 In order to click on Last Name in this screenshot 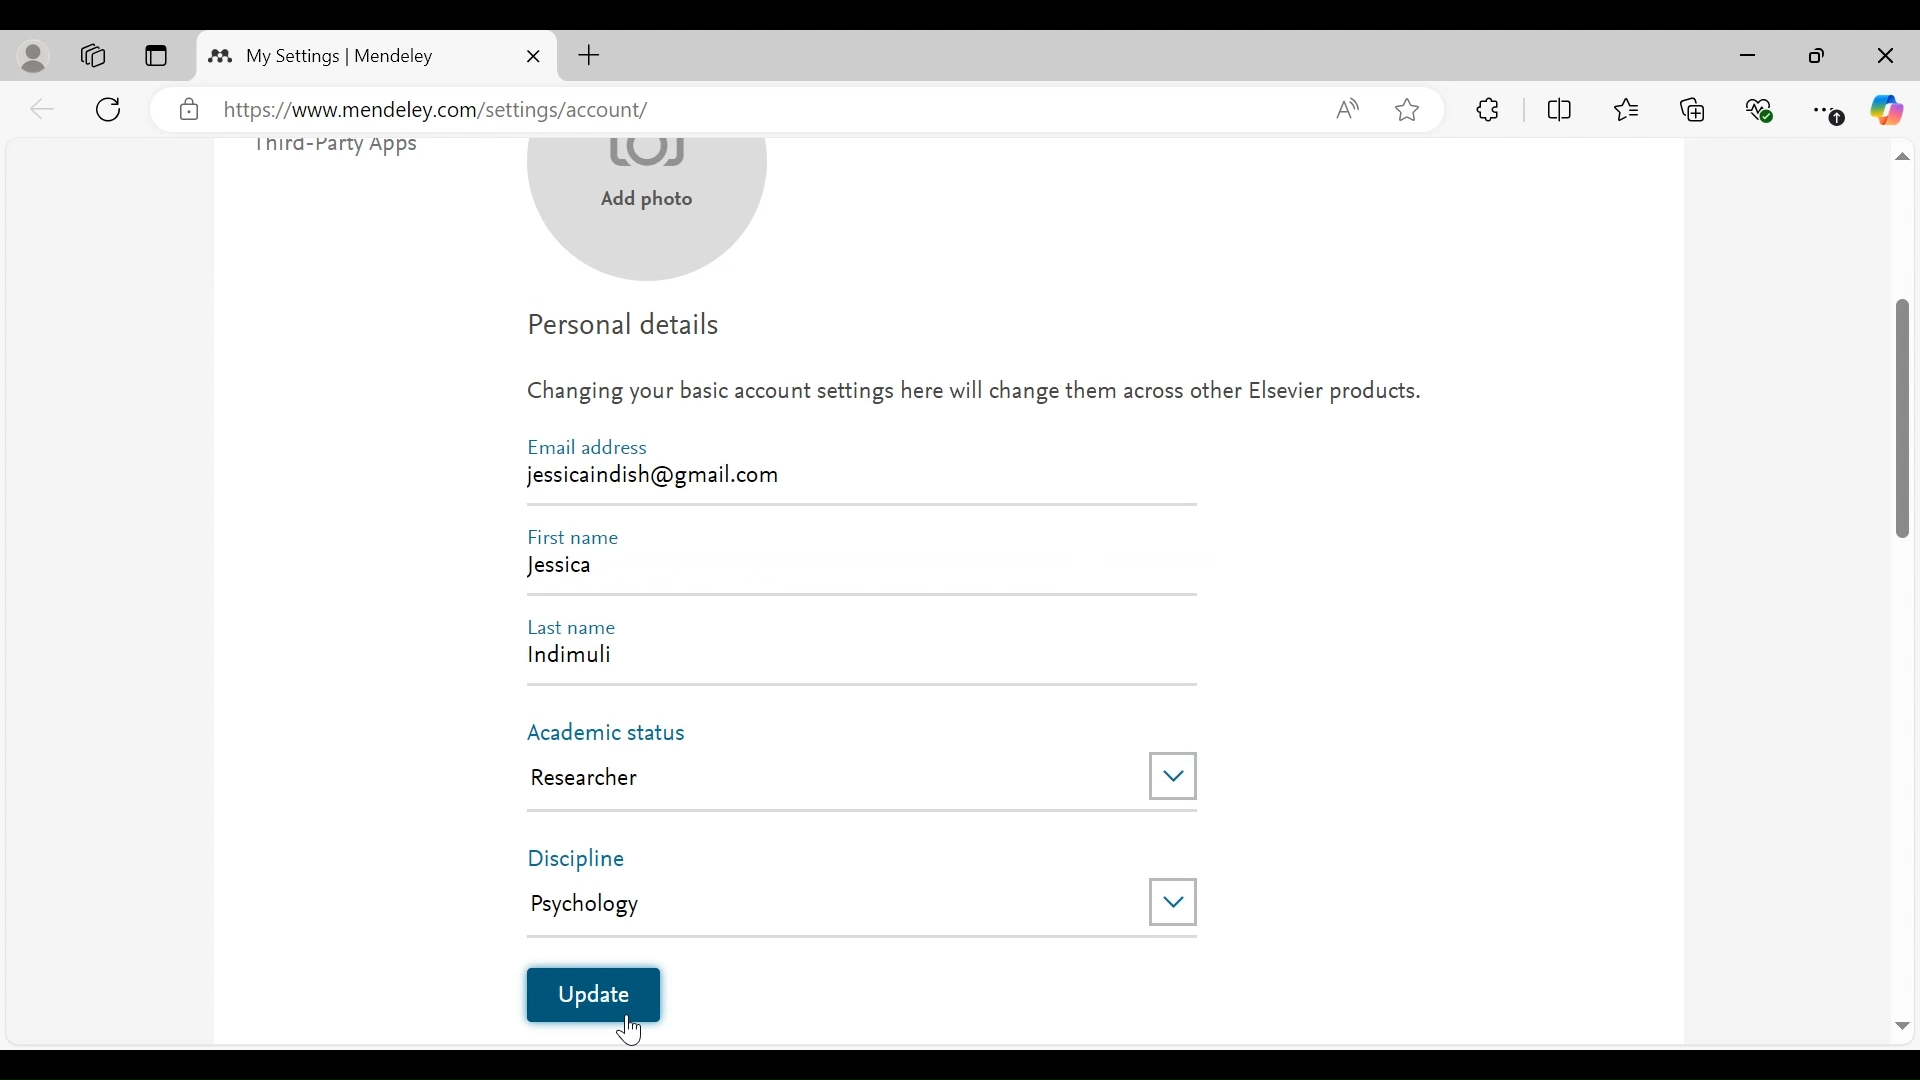, I will do `click(580, 625)`.